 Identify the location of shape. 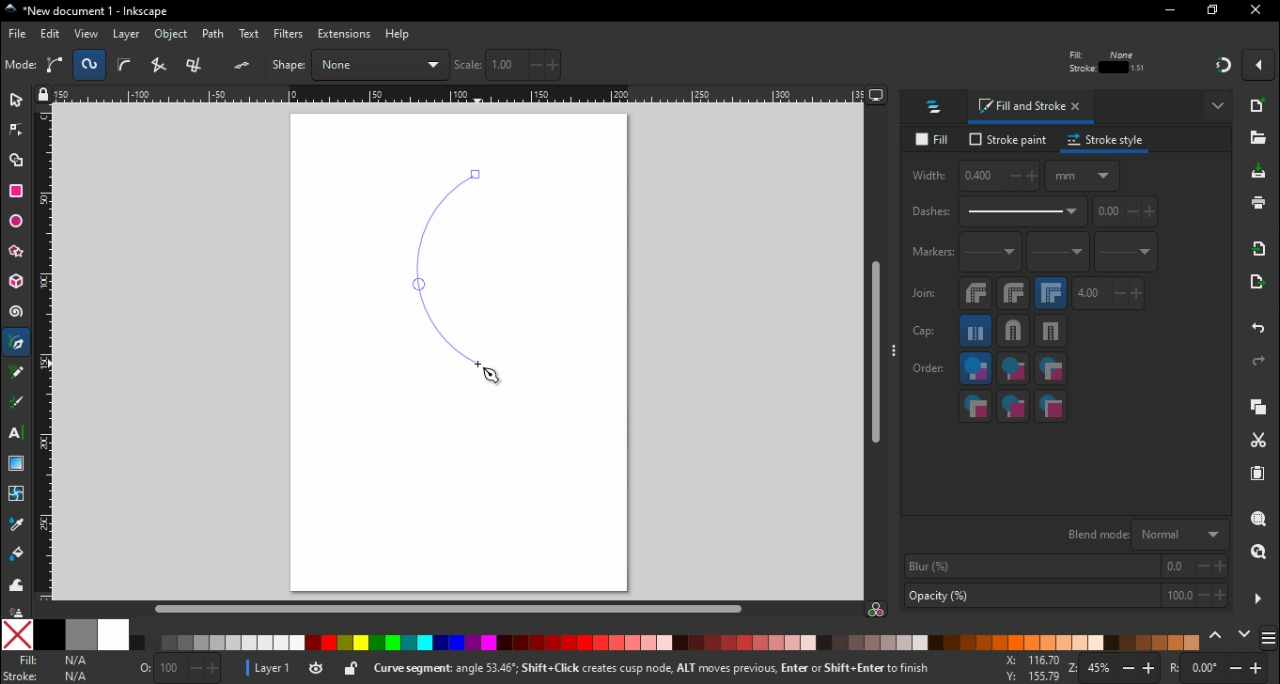
(360, 64).